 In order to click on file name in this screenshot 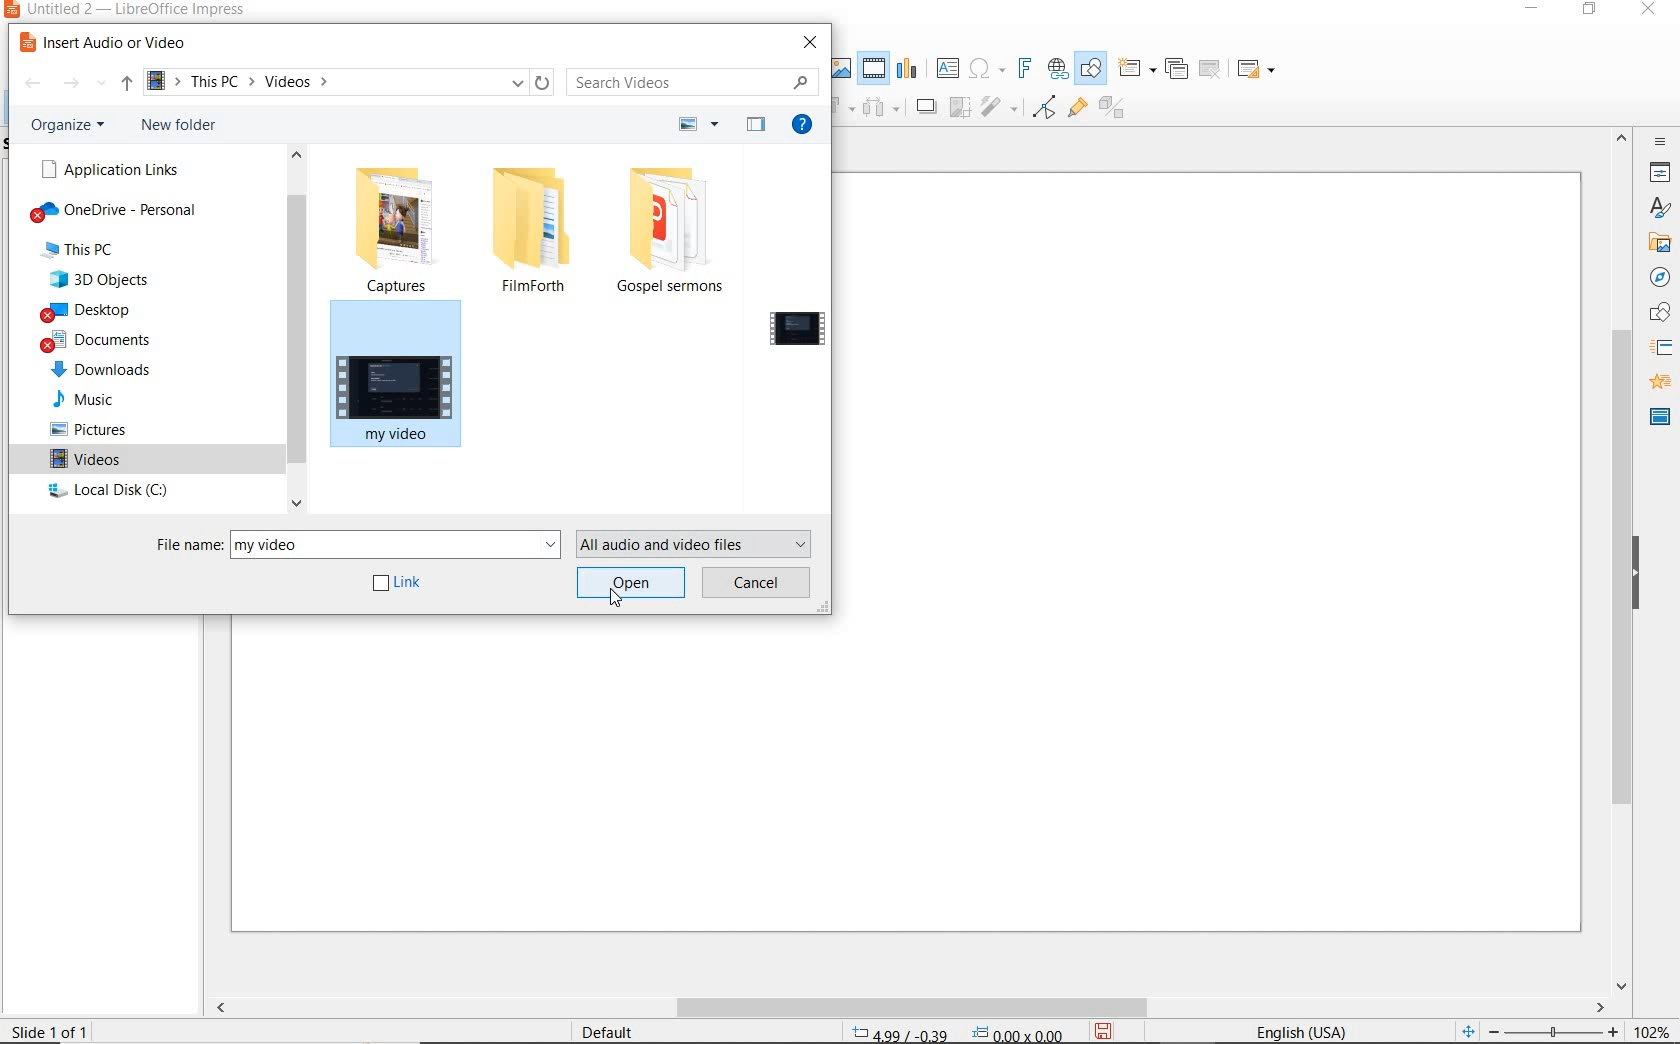, I will do `click(182, 548)`.